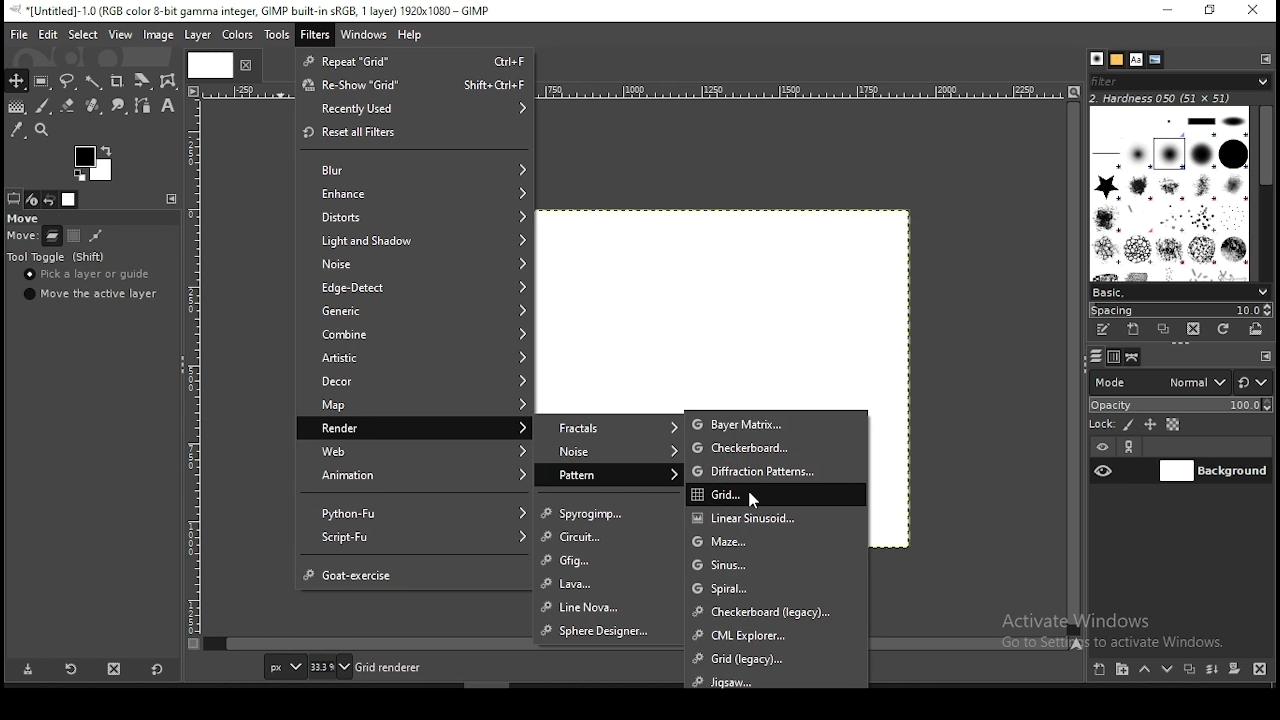  I want to click on open brush as image, so click(1257, 329).